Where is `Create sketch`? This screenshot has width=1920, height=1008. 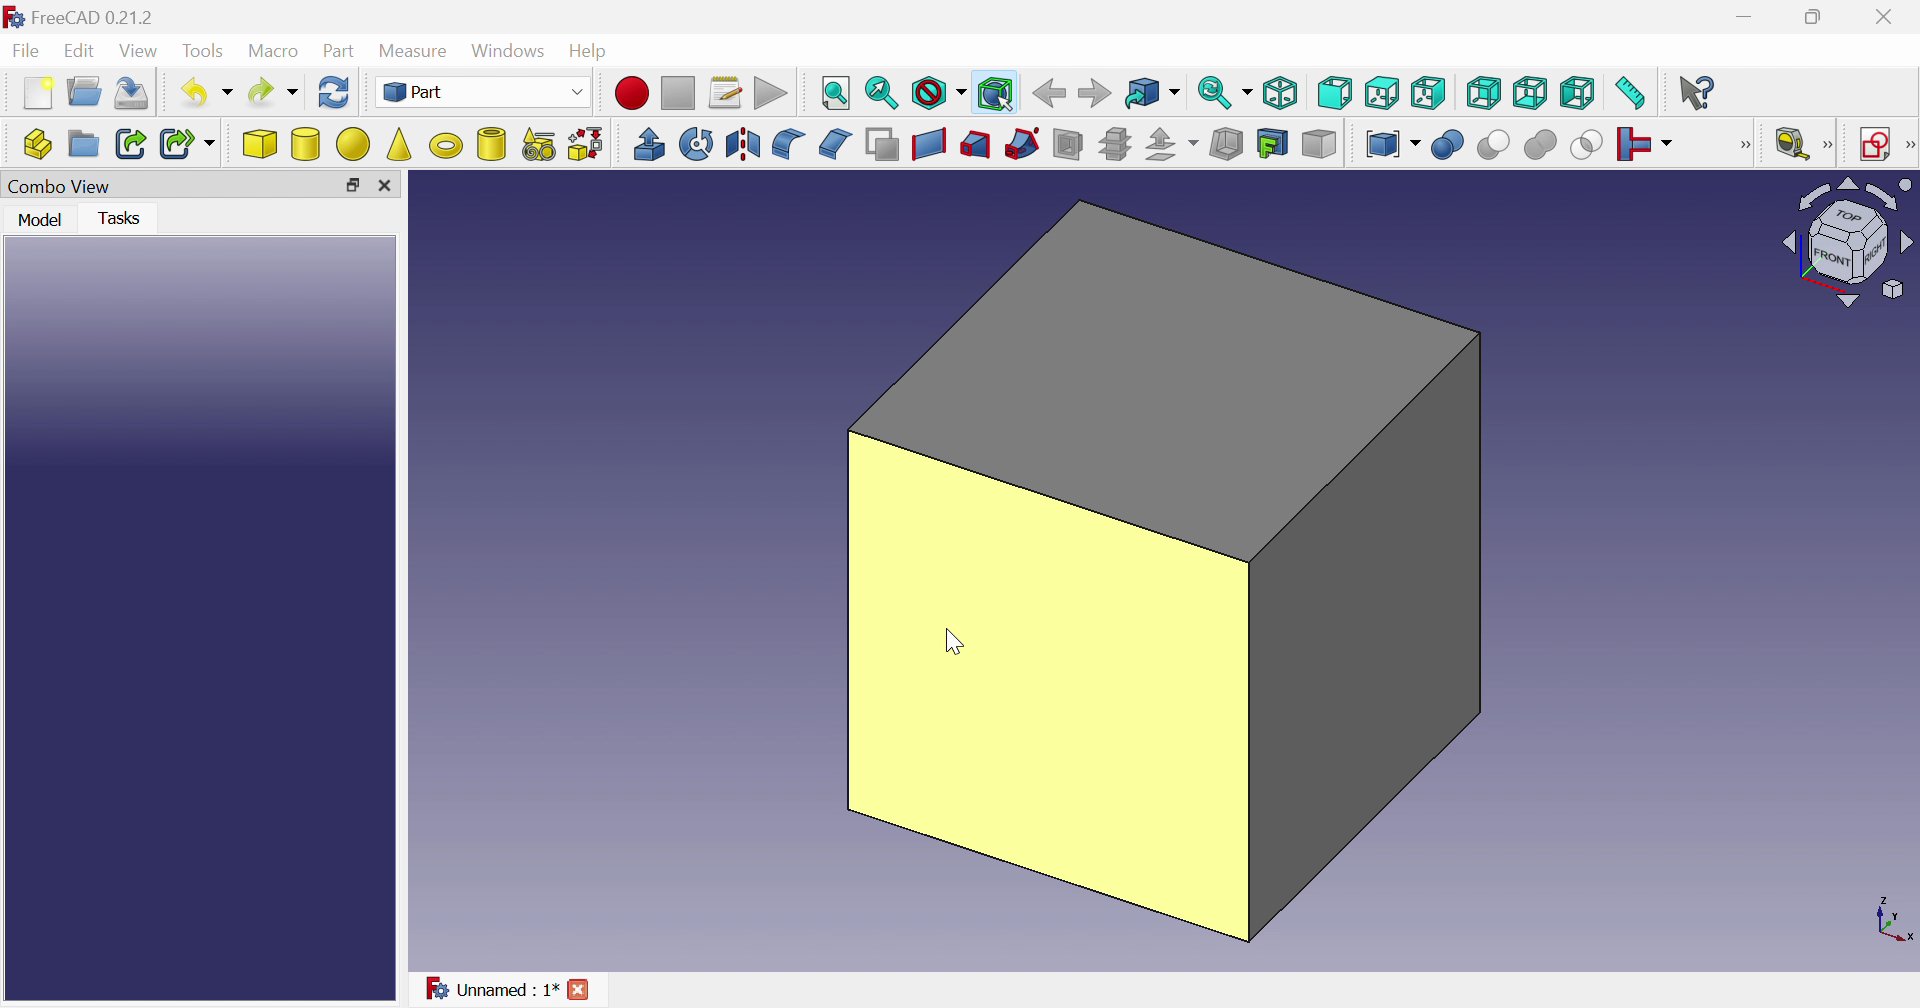 Create sketch is located at coordinates (1875, 145).